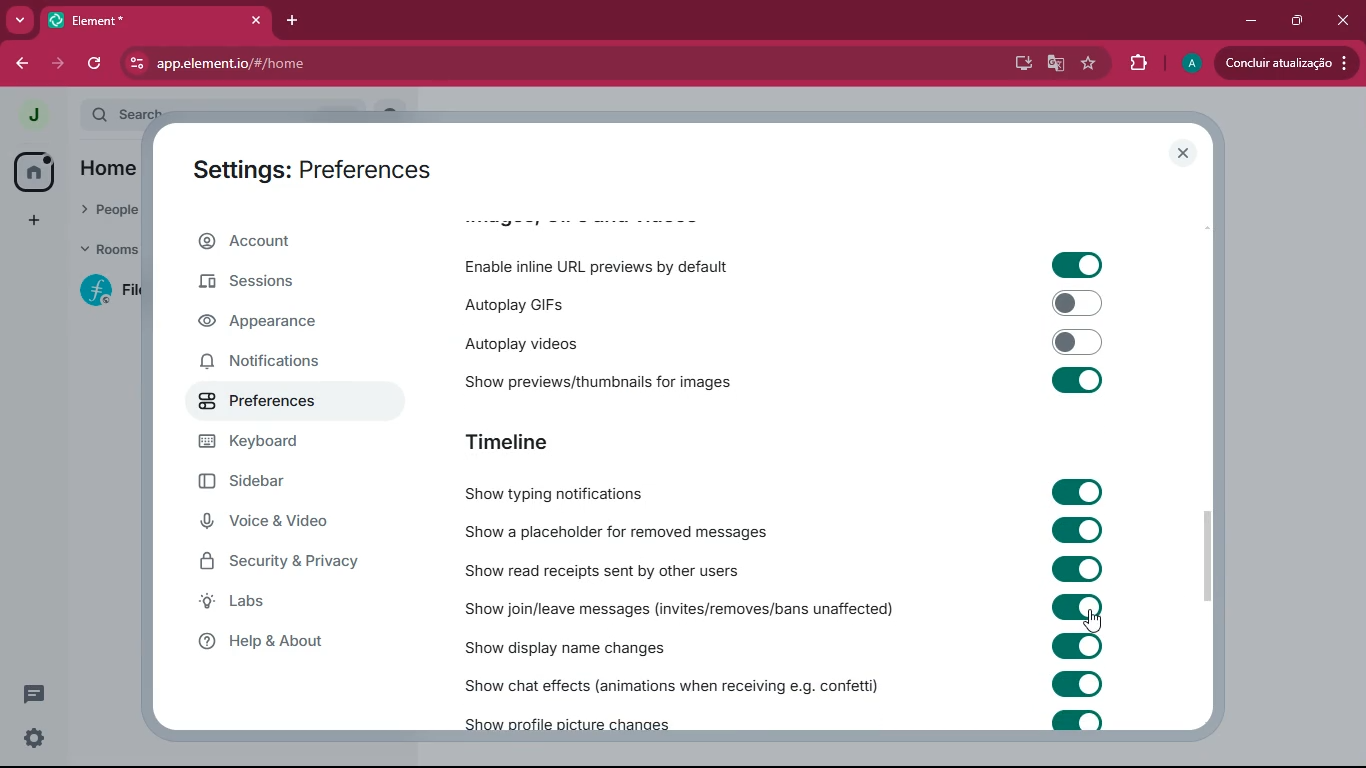  I want to click on update, so click(1287, 63).